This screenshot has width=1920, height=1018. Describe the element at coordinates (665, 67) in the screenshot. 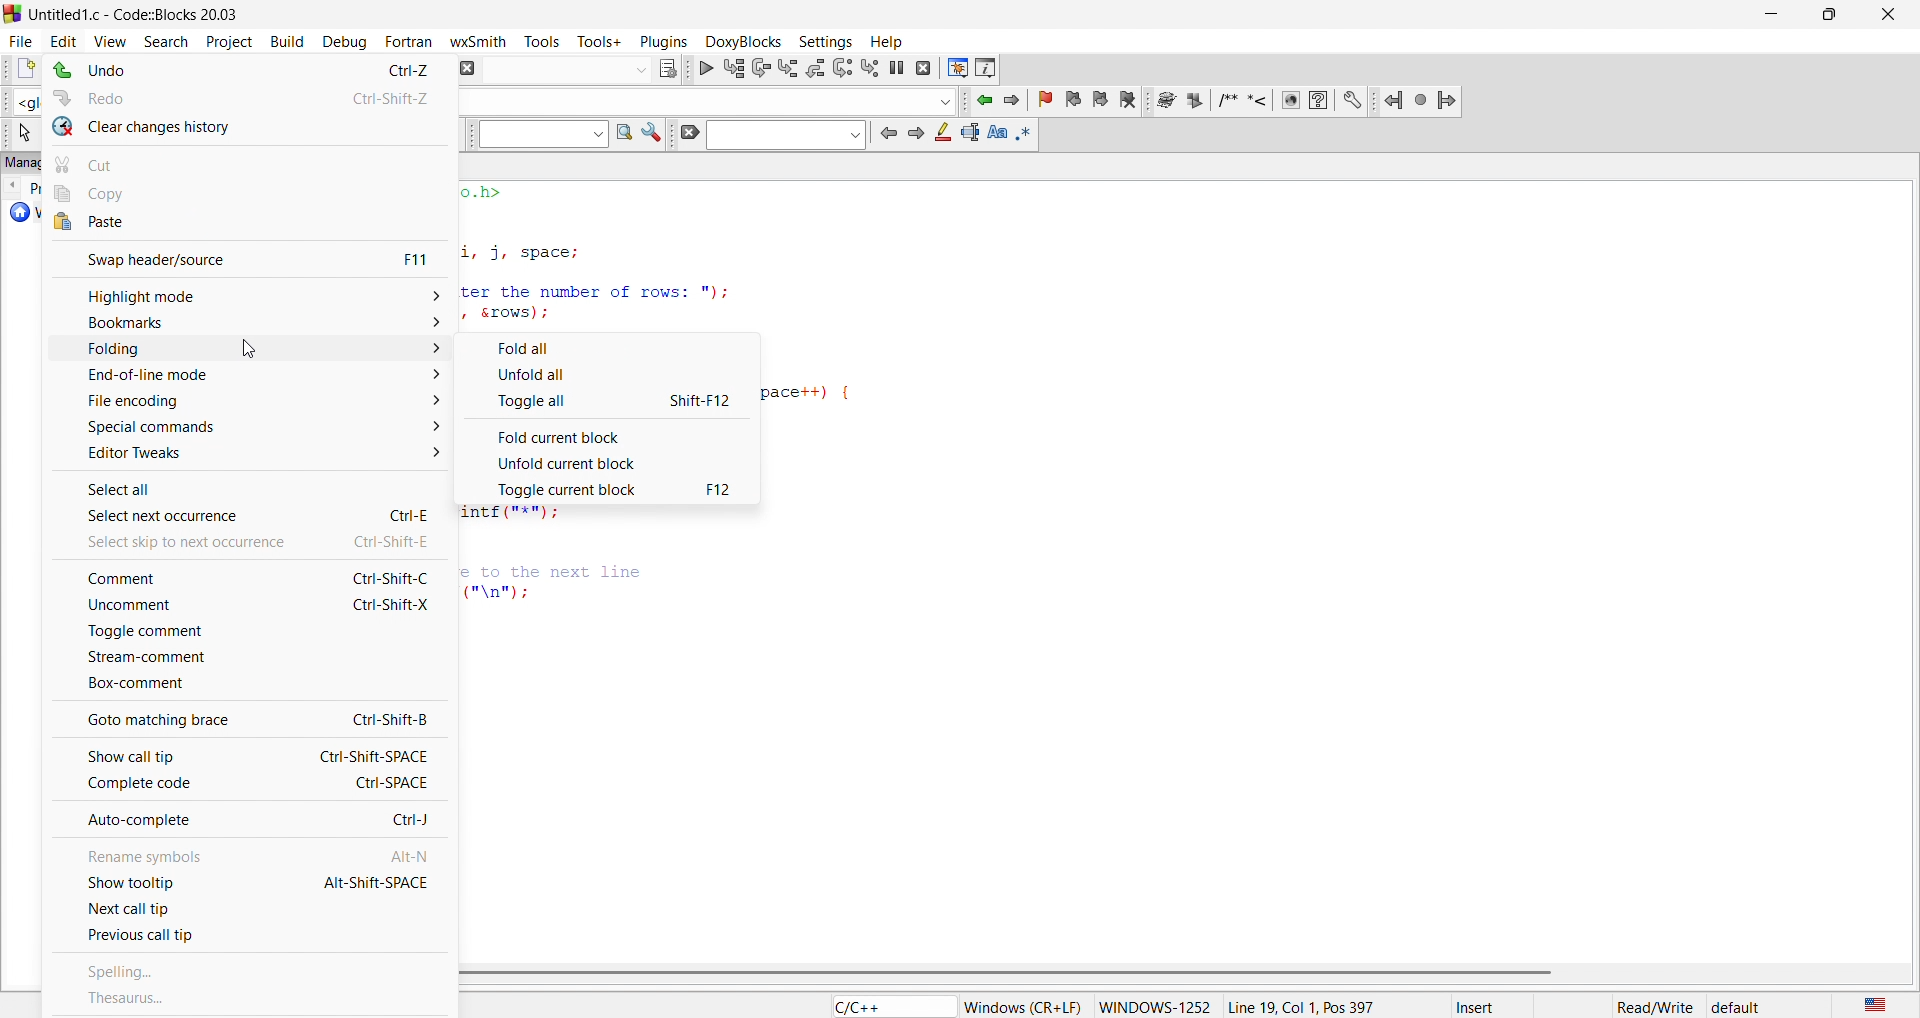

I see `show selected target dialog` at that location.